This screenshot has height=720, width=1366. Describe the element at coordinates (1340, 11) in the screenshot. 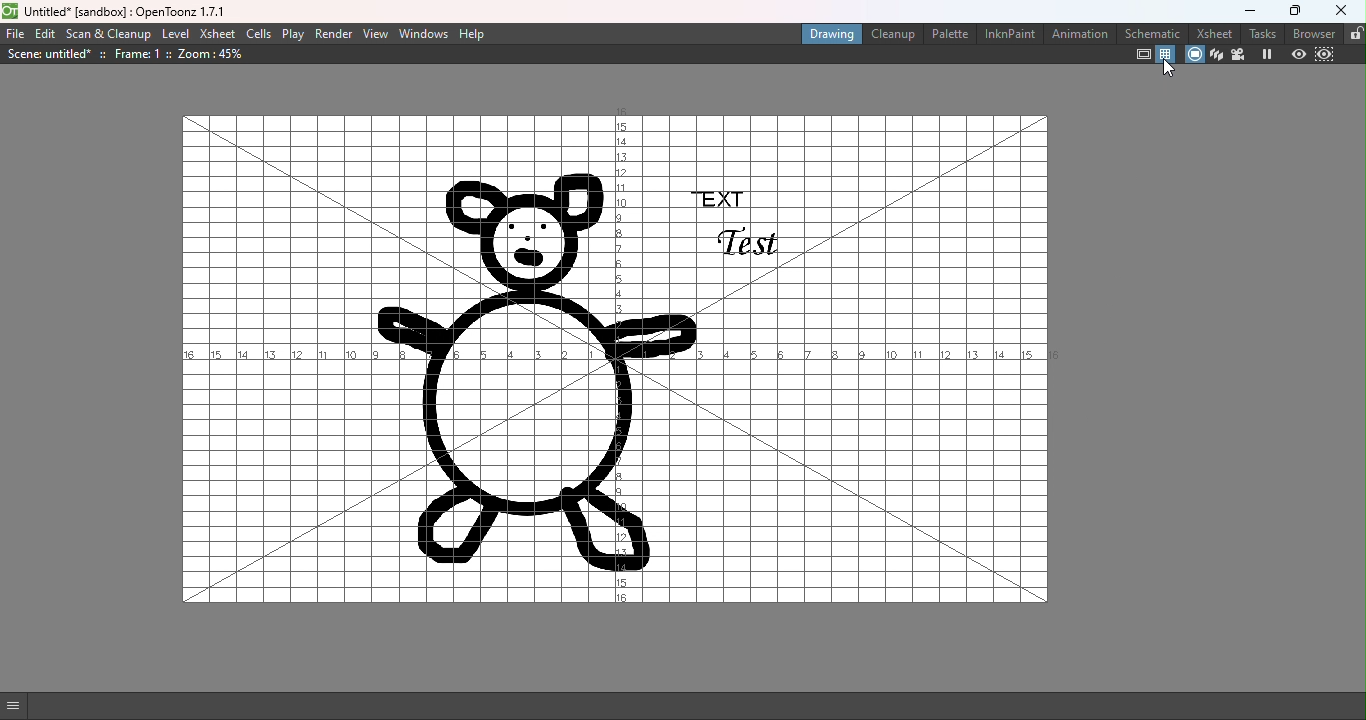

I see `Close` at that location.